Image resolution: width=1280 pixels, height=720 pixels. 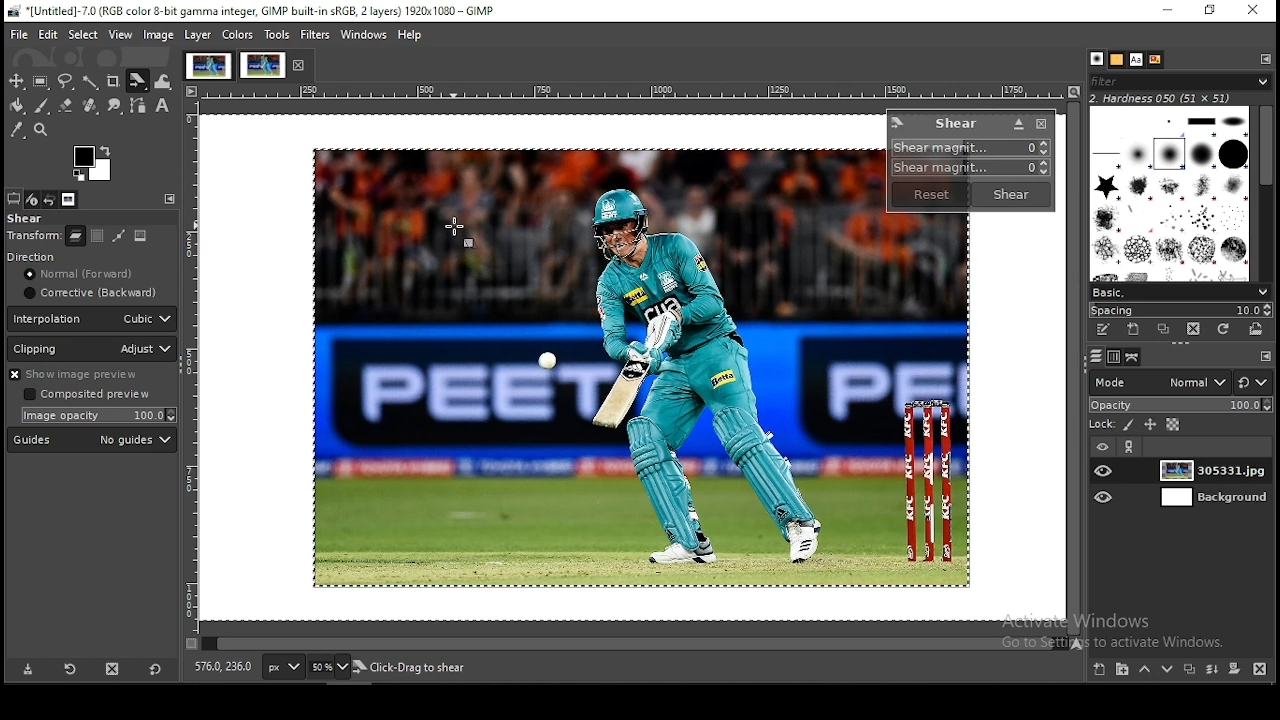 What do you see at coordinates (32, 200) in the screenshot?
I see `device status` at bounding box center [32, 200].